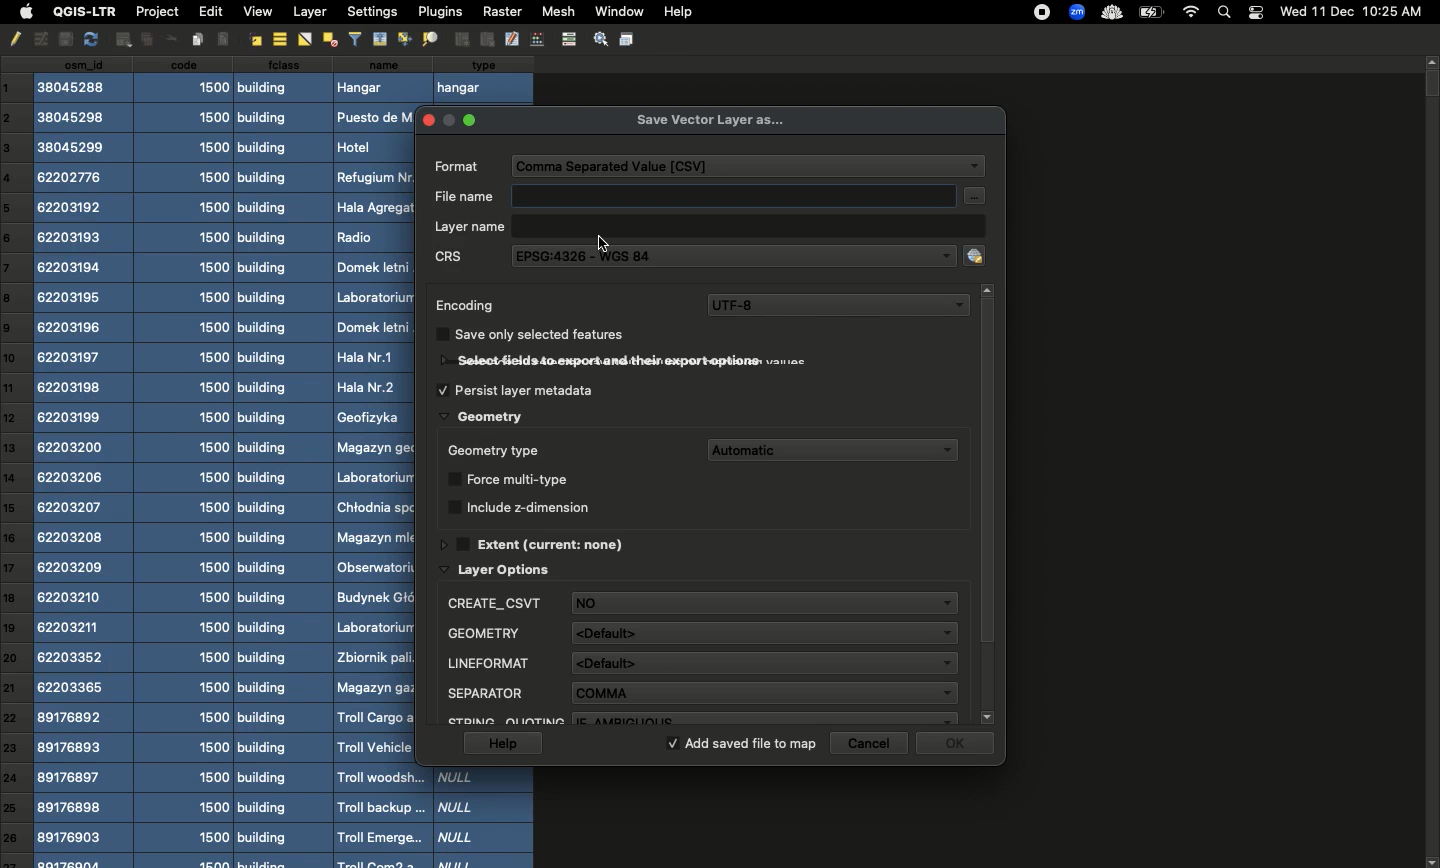  I want to click on Layer name, so click(706, 226).